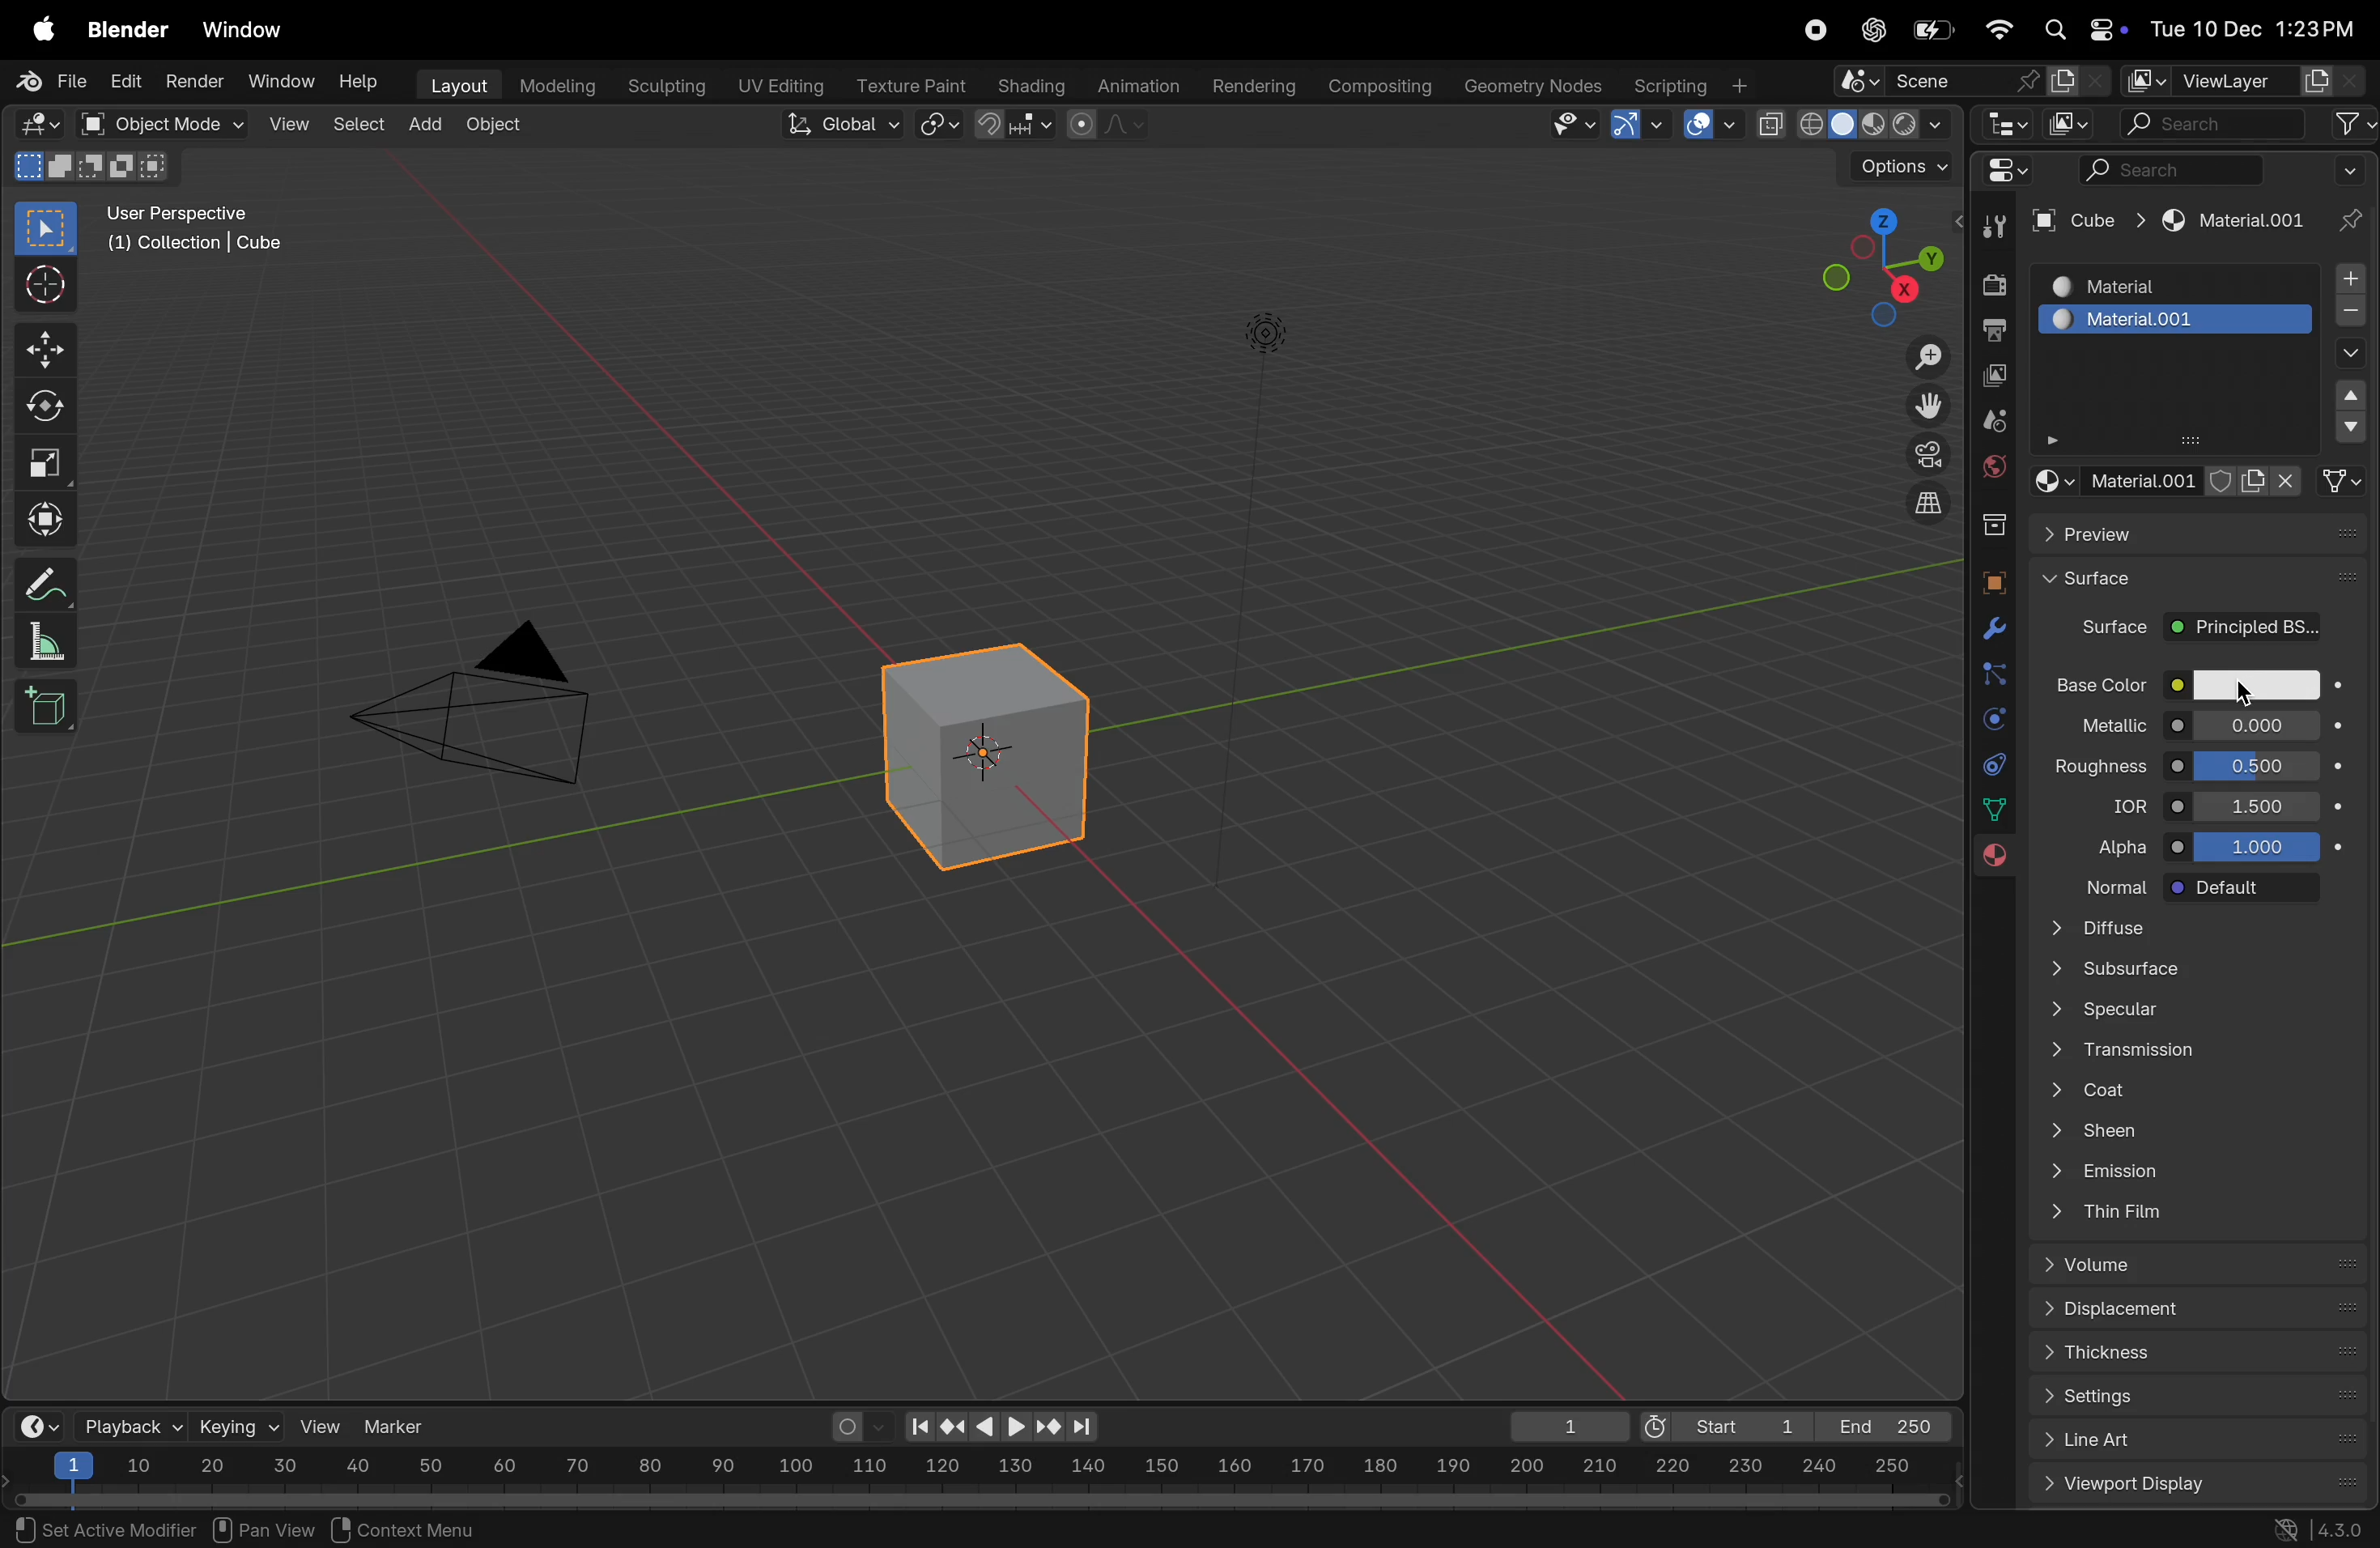 Image resolution: width=2380 pixels, height=1548 pixels. Describe the element at coordinates (2346, 198) in the screenshot. I see `pin` at that location.